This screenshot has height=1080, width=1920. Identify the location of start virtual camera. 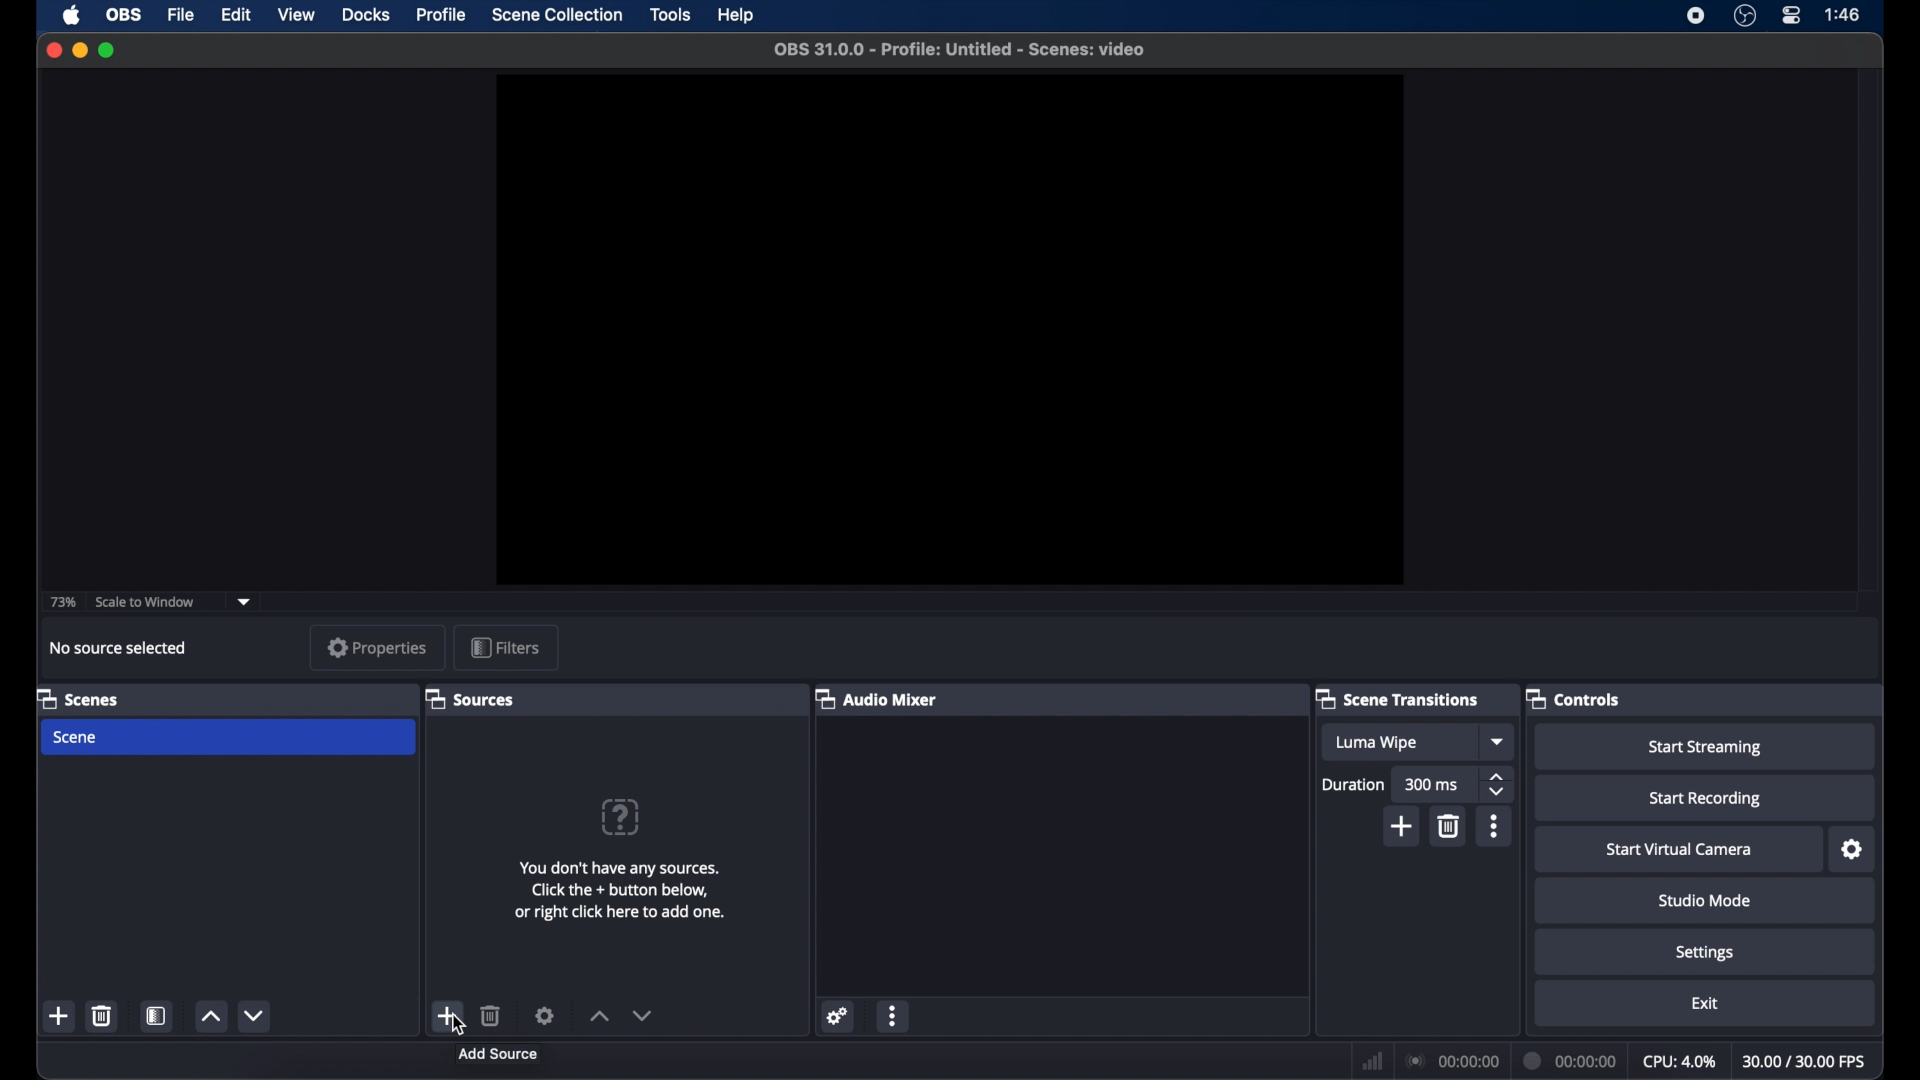
(1684, 850).